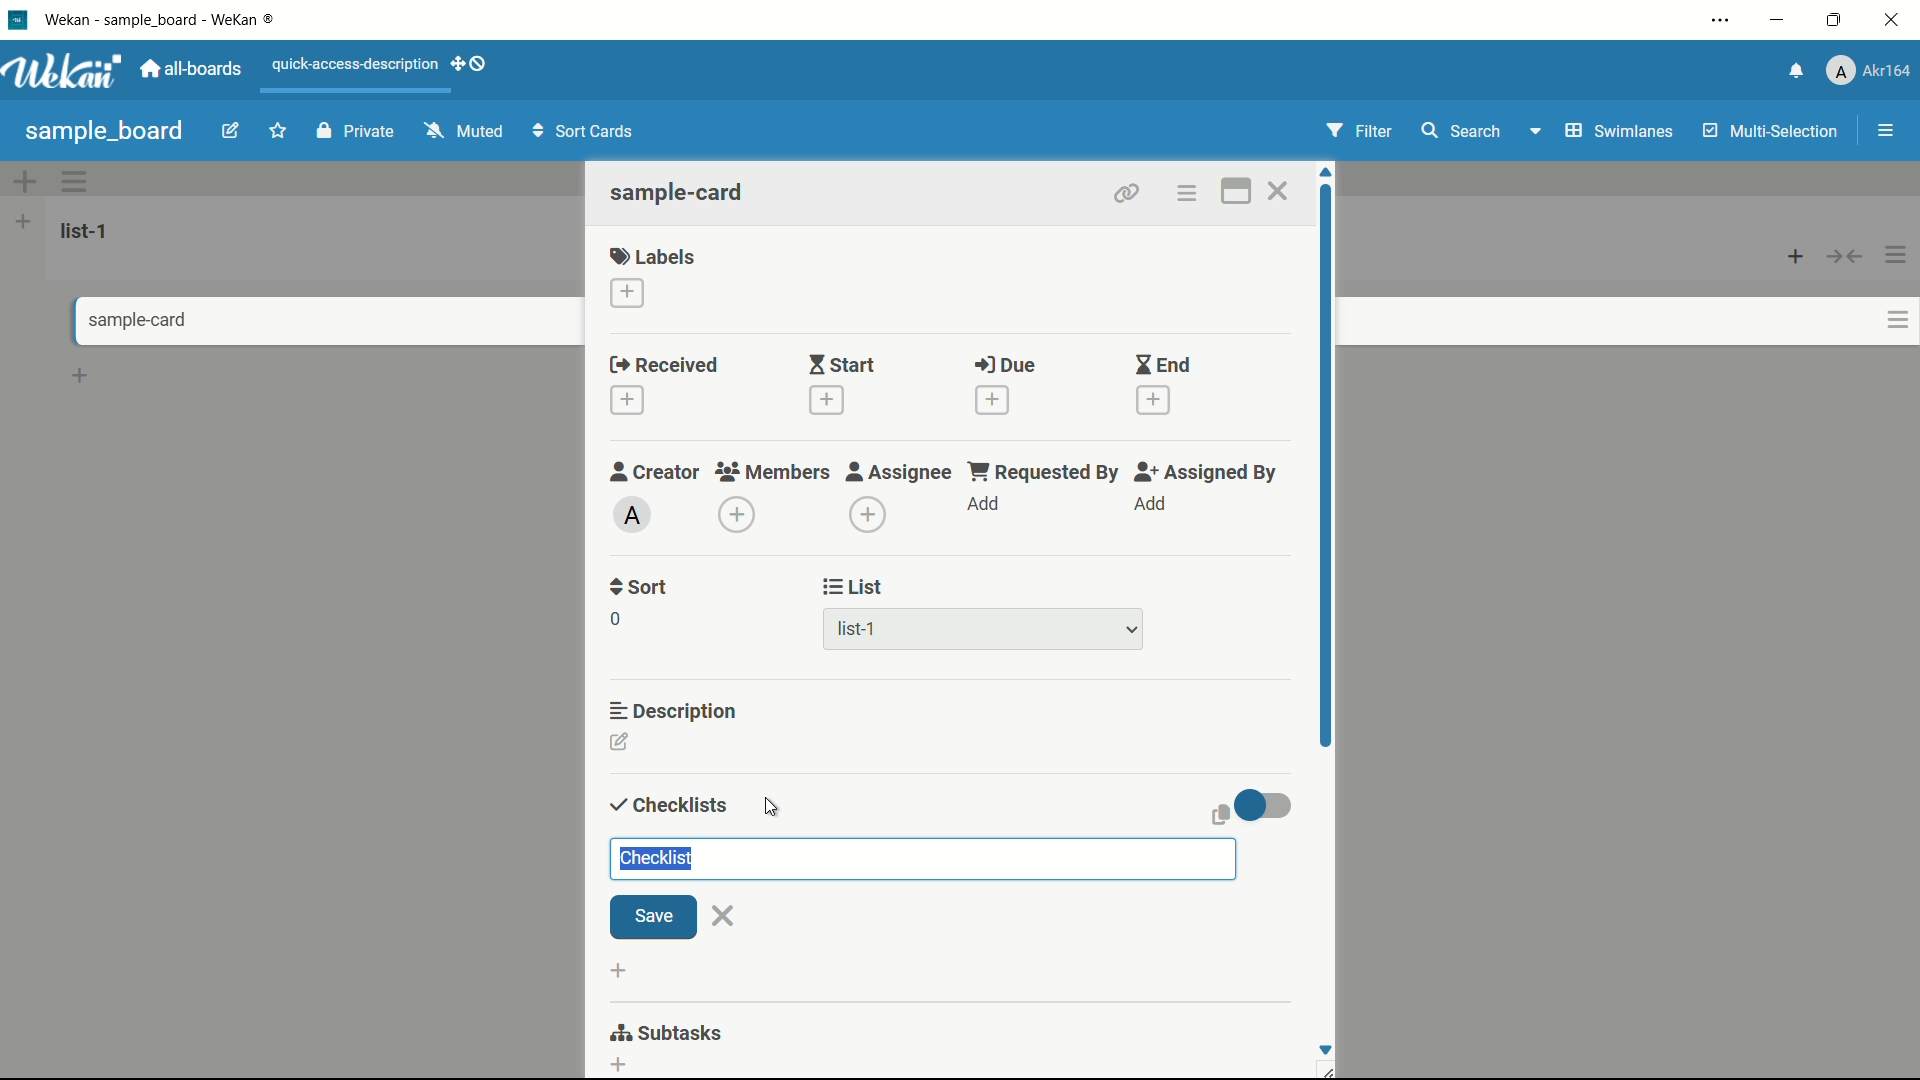 Image resolution: width=1920 pixels, height=1080 pixels. Describe the element at coordinates (193, 69) in the screenshot. I see `all boards` at that location.